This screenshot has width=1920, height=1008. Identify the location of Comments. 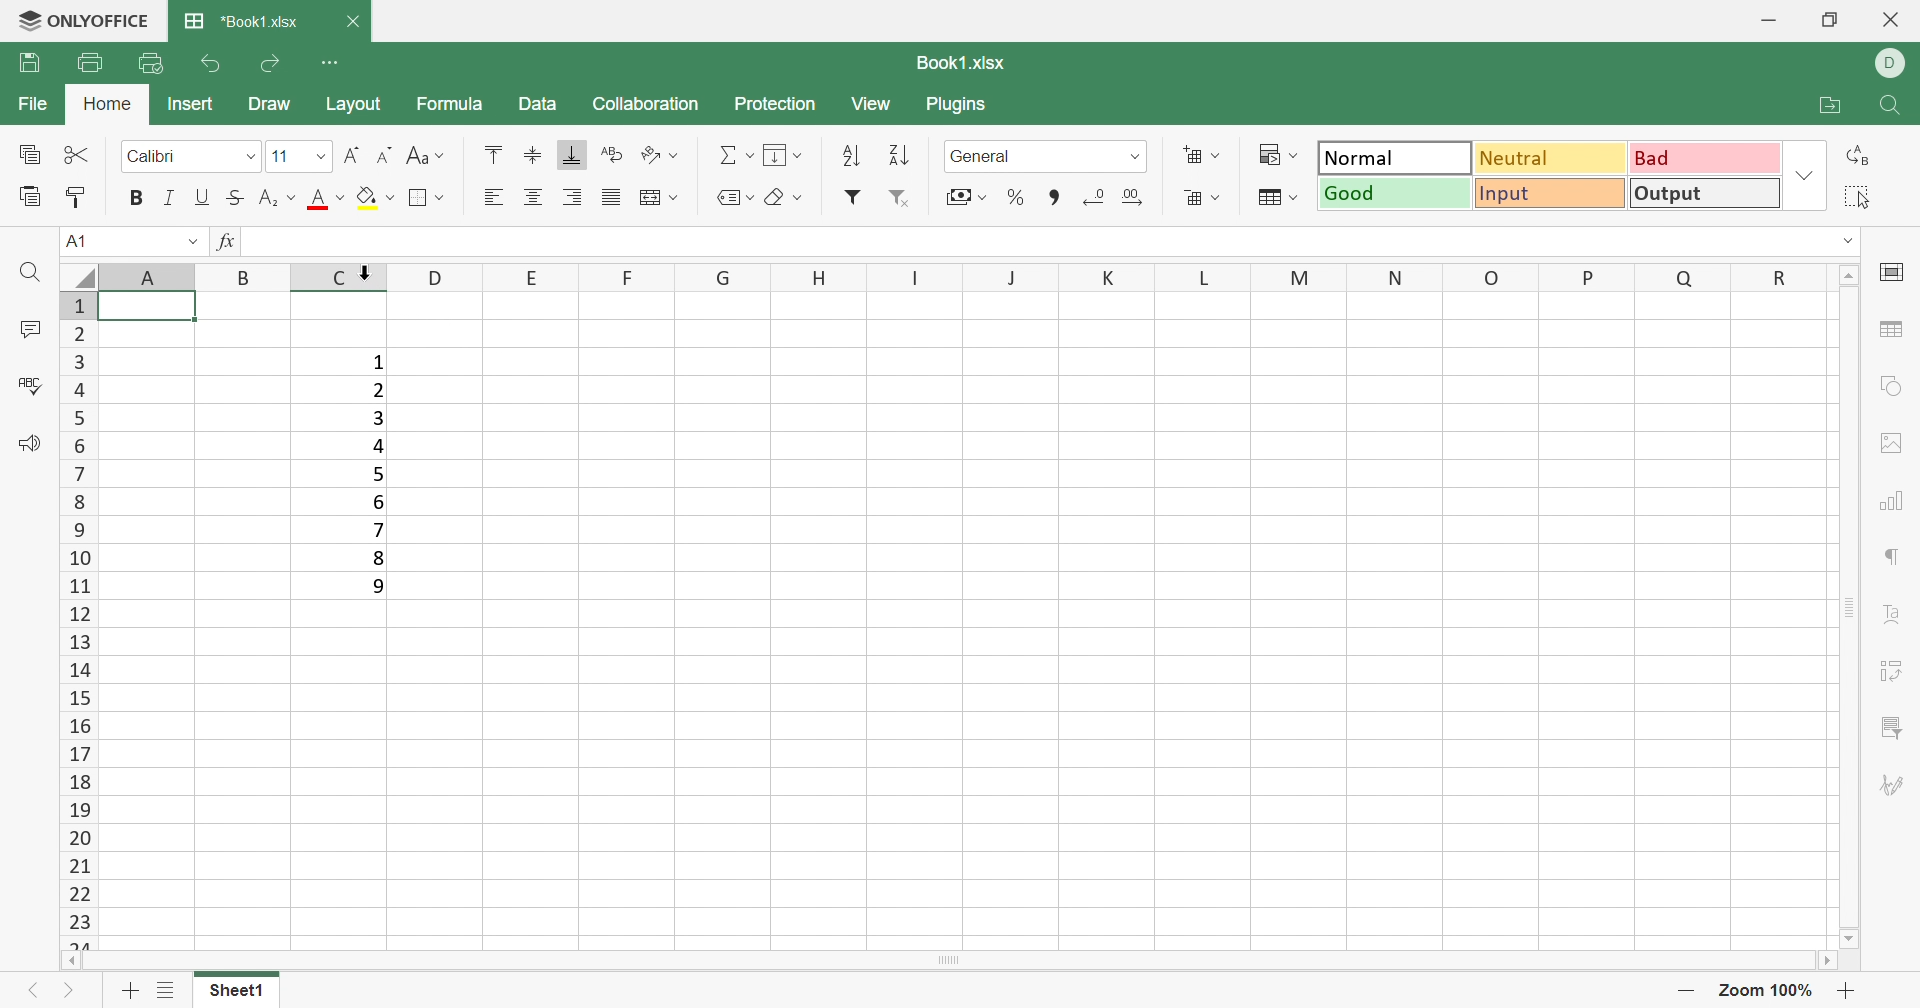
(26, 329).